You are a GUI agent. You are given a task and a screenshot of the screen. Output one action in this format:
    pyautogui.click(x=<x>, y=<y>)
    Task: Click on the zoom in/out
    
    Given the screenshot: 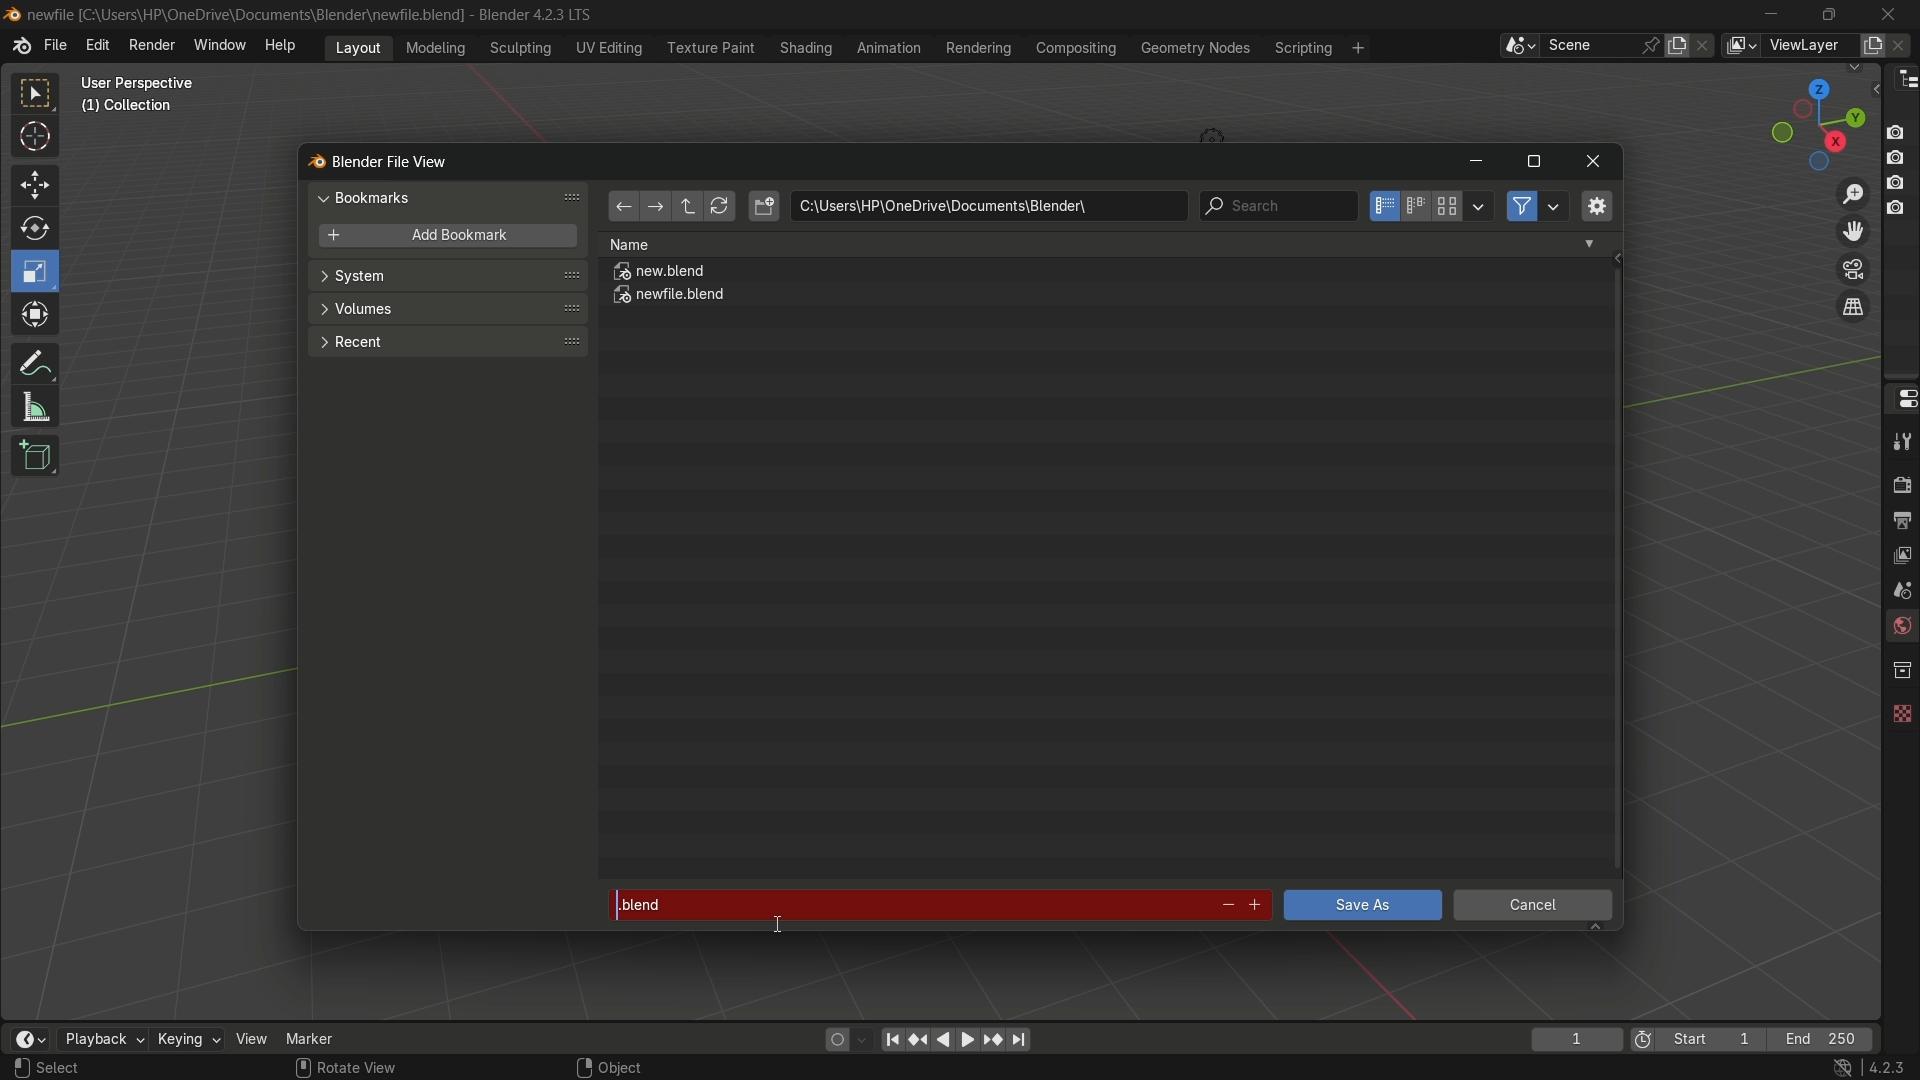 What is the action you would take?
    pyautogui.click(x=1854, y=191)
    